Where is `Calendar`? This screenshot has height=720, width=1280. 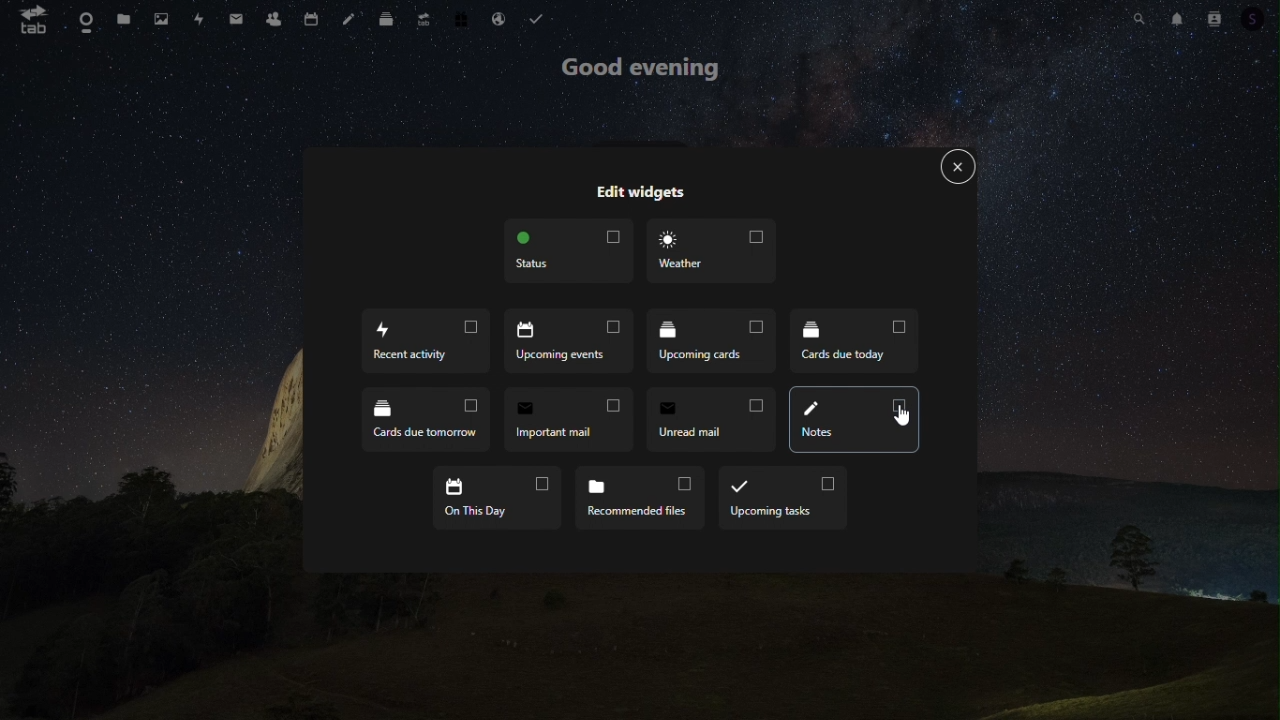
Calendar is located at coordinates (310, 19).